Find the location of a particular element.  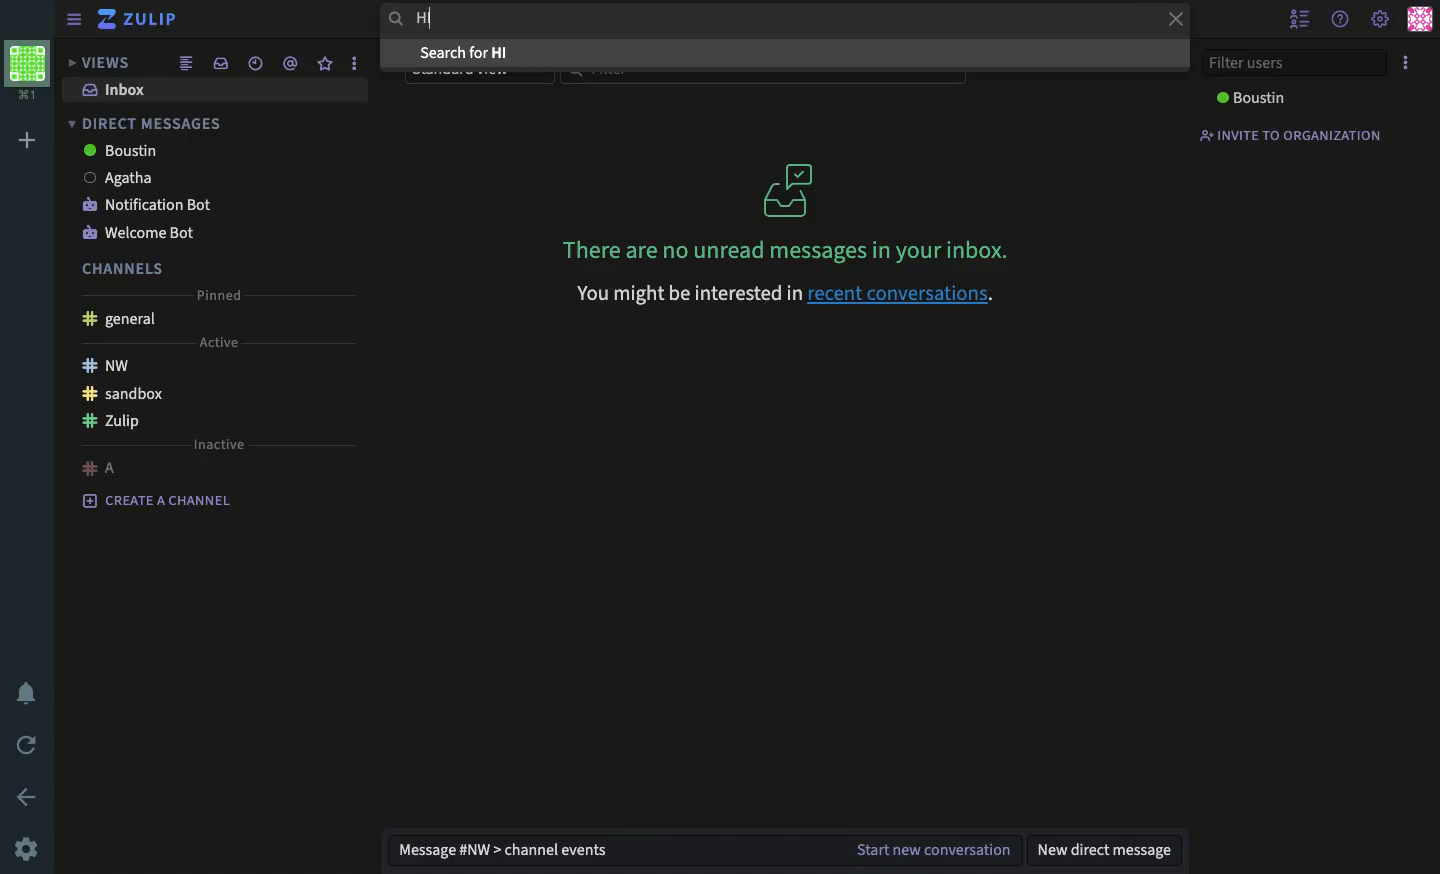

There are no unread messages in your inbox. is located at coordinates (787, 218).